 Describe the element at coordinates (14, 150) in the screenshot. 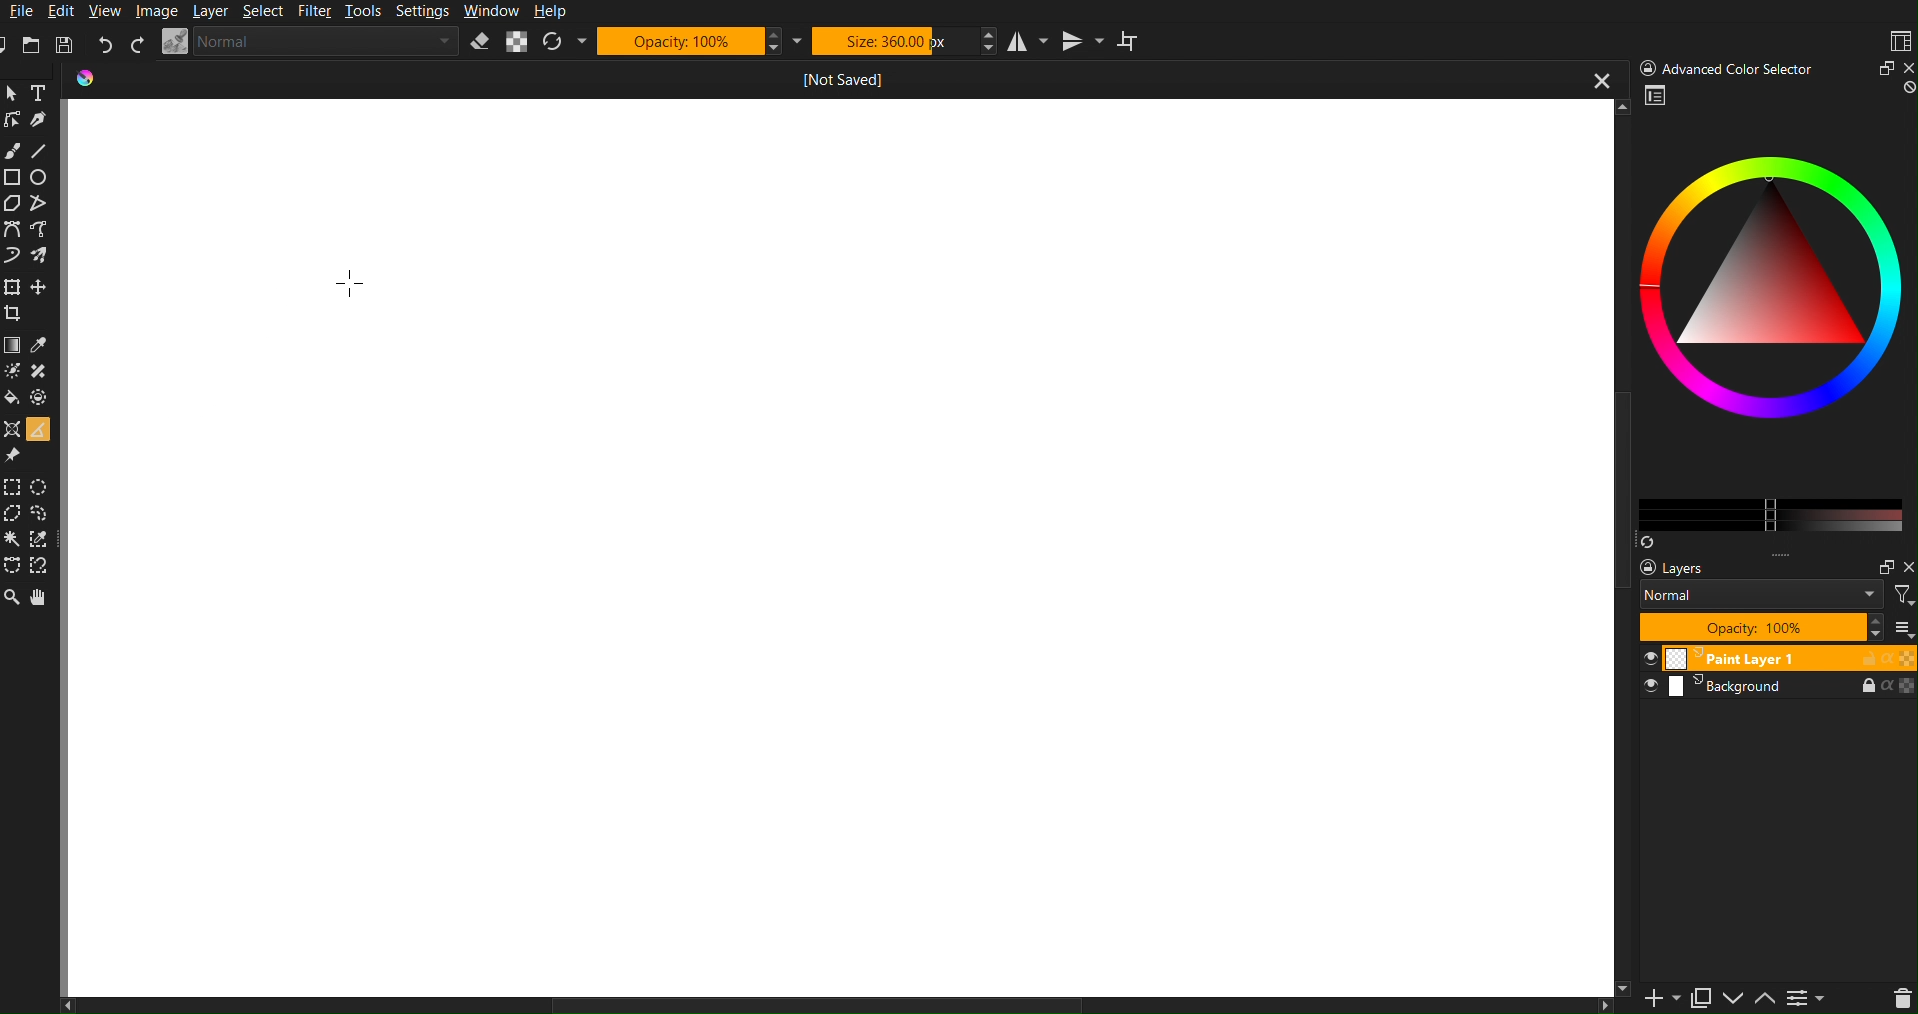

I see `Brush` at that location.